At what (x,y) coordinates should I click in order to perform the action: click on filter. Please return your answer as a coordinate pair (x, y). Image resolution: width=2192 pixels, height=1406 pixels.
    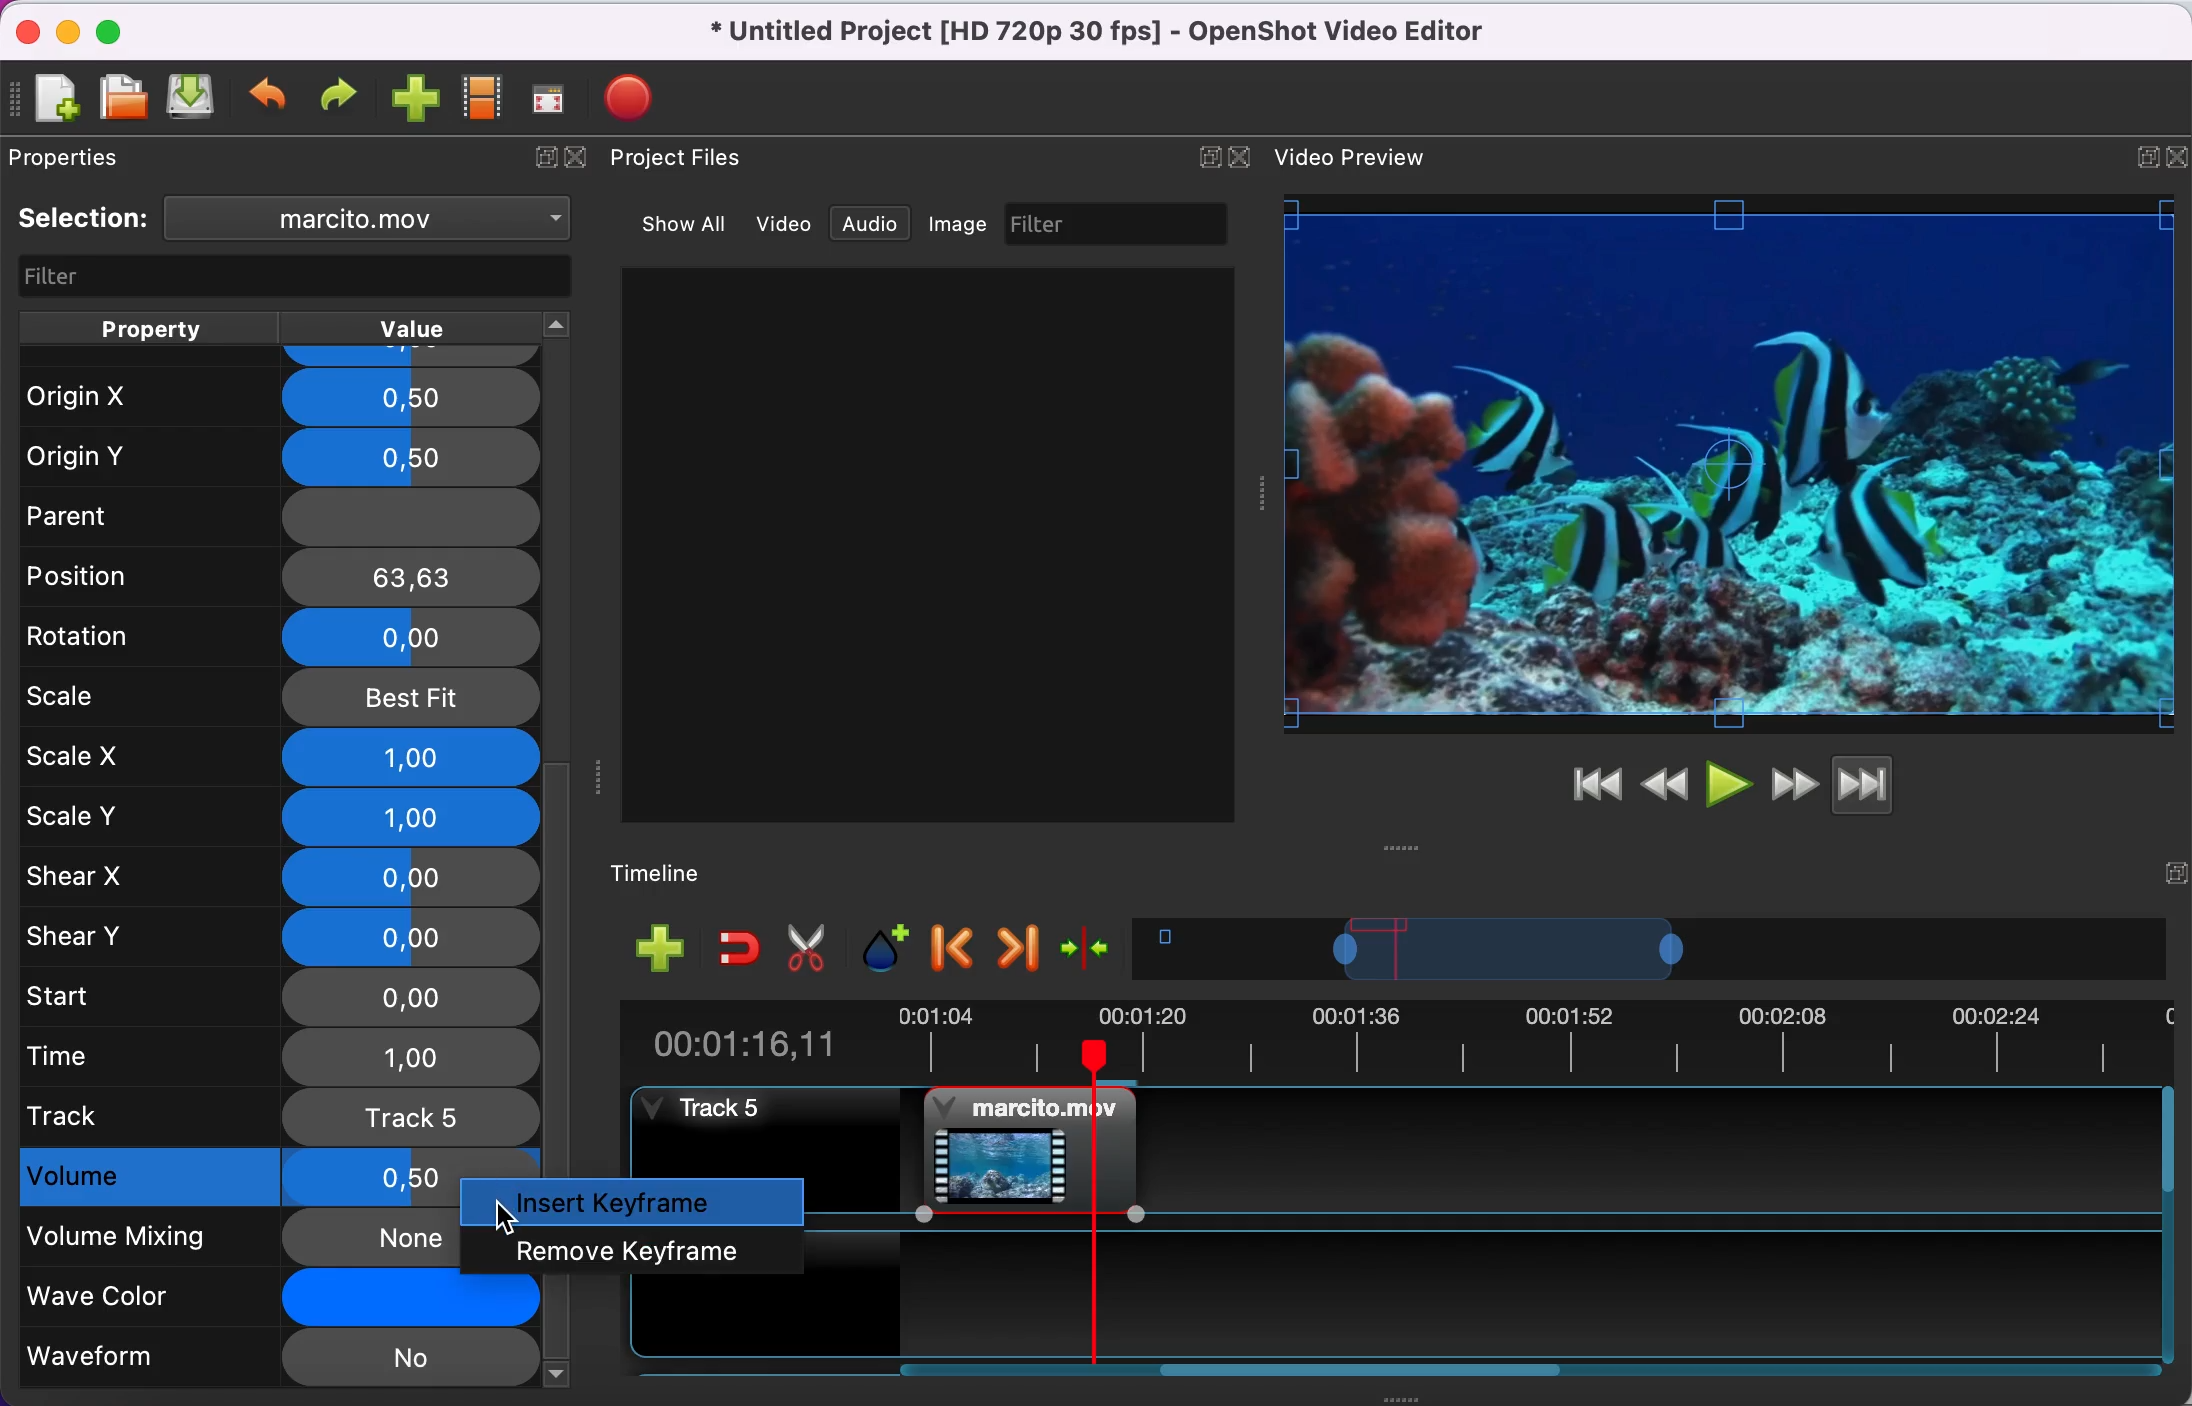
    Looking at the image, I should click on (286, 275).